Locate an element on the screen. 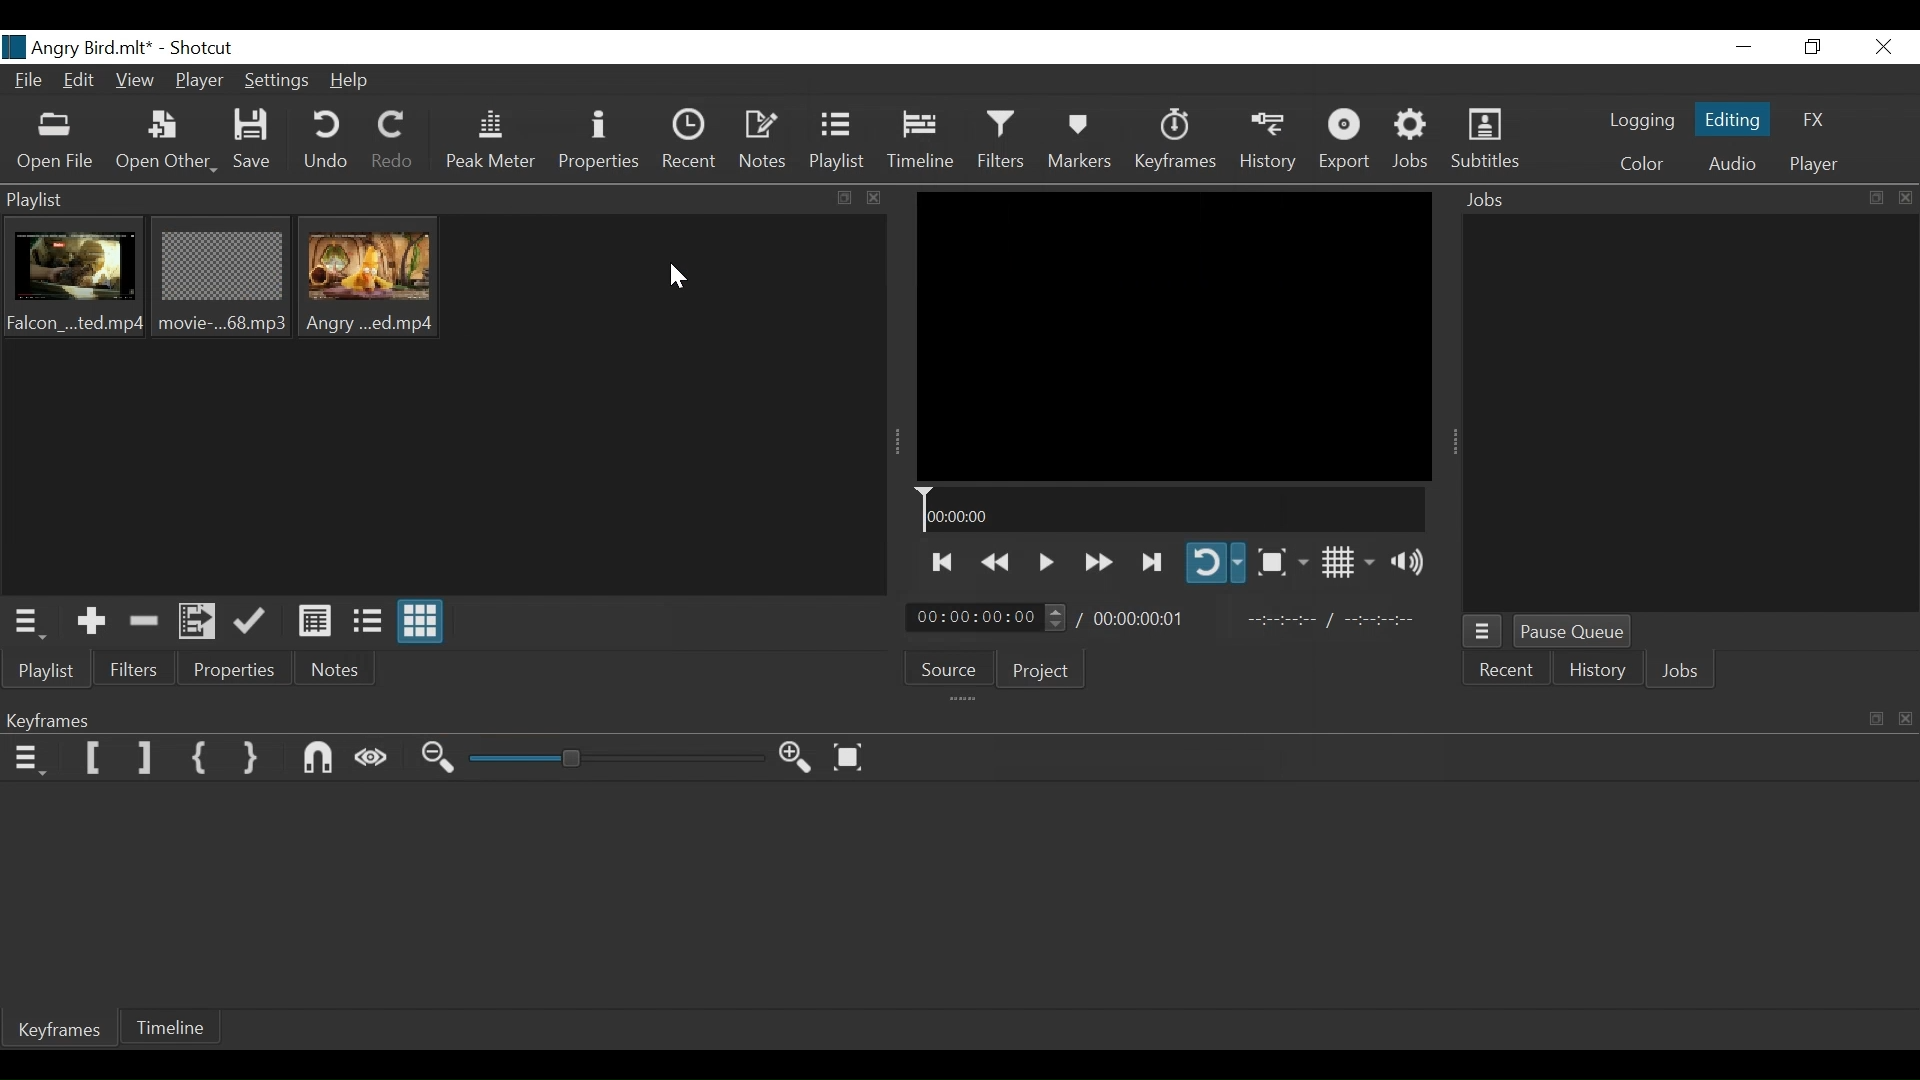  Properties is located at coordinates (233, 673).